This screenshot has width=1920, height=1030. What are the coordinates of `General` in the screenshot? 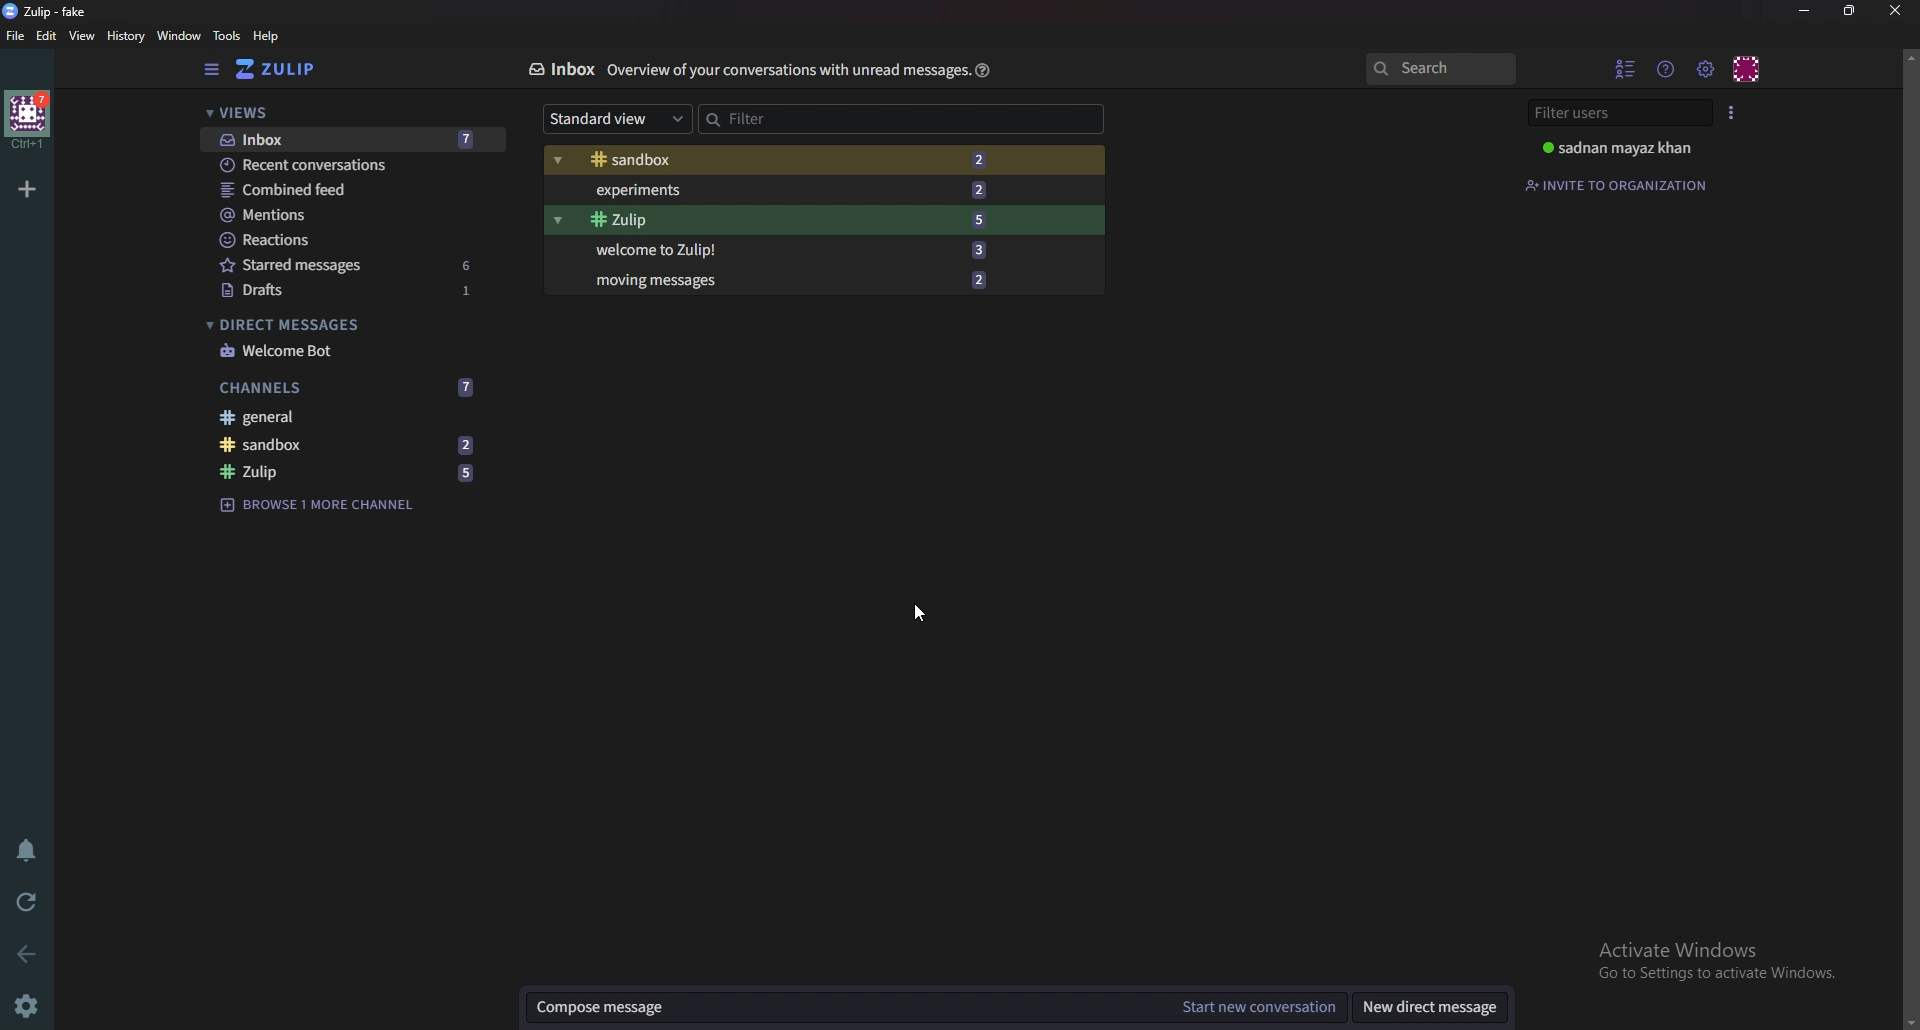 It's located at (344, 417).